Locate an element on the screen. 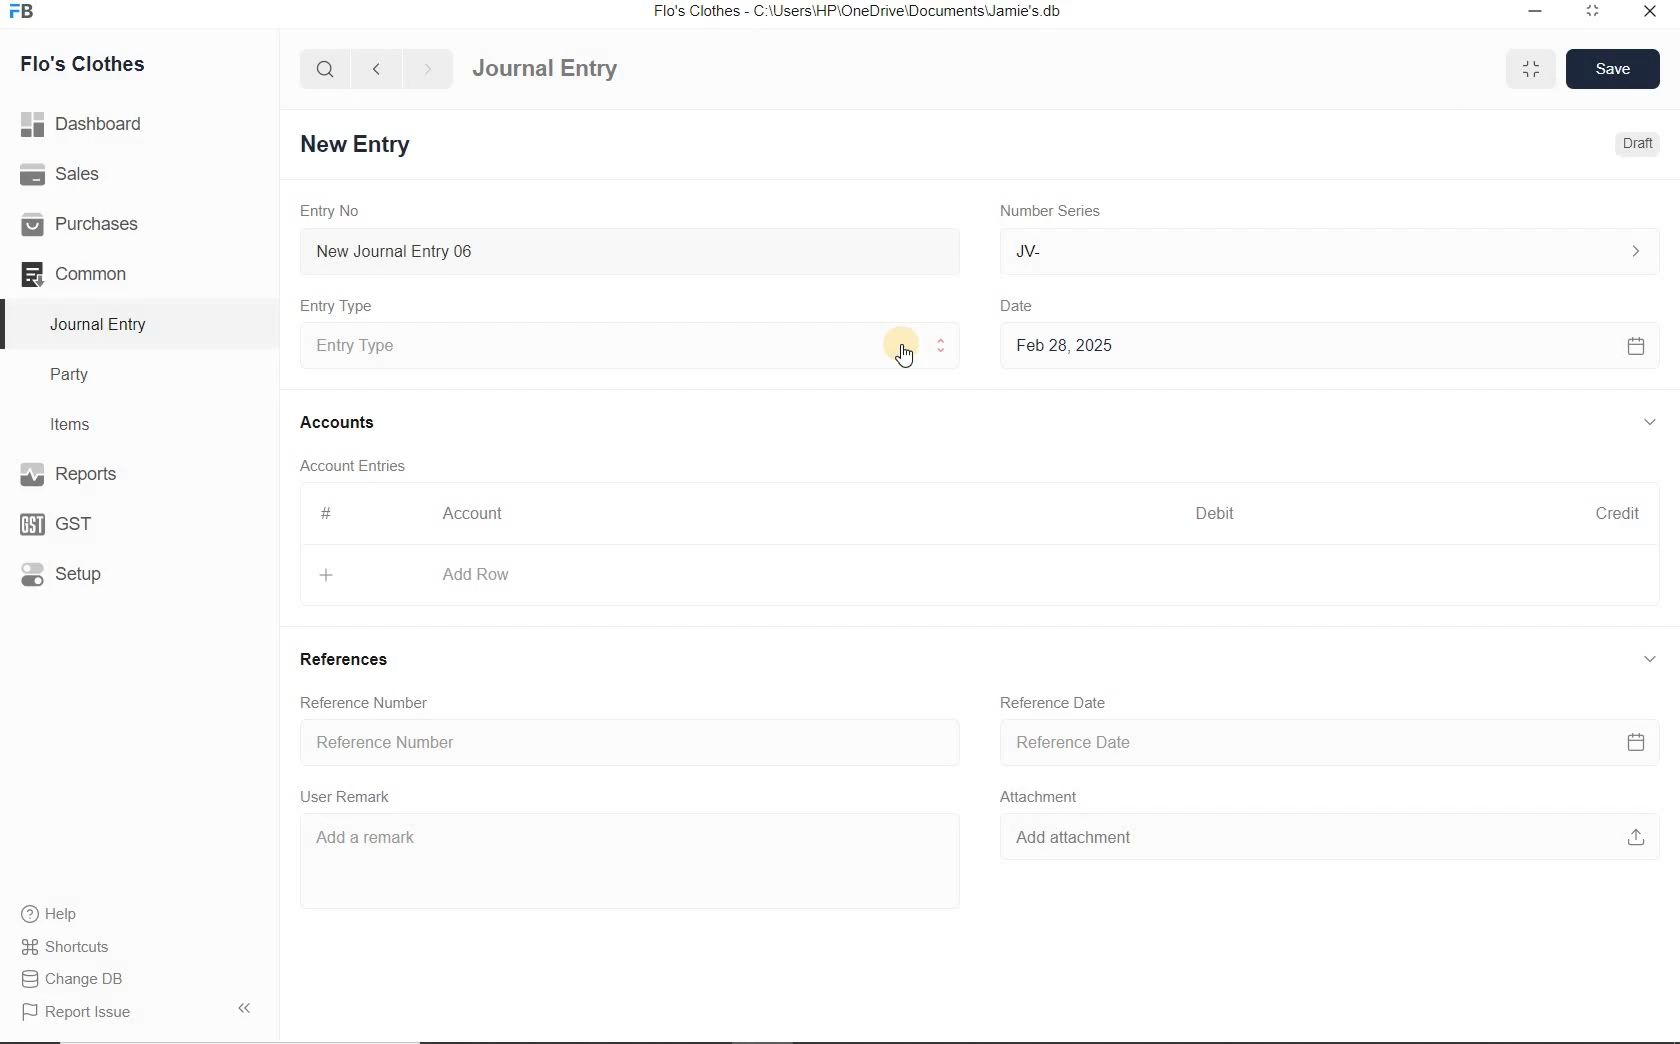  New Journal Entry 06 is located at coordinates (630, 249).